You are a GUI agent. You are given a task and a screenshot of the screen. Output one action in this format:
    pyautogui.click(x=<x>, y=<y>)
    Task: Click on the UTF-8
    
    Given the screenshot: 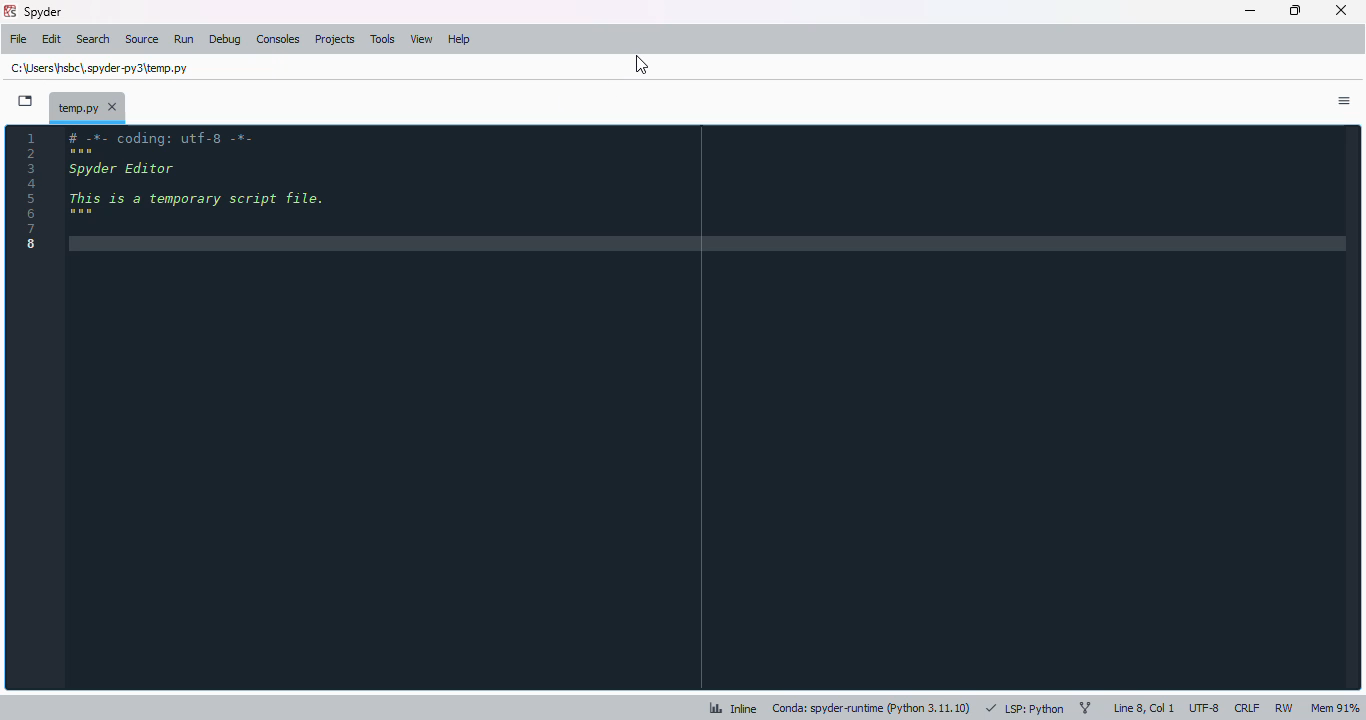 What is the action you would take?
    pyautogui.click(x=1205, y=708)
    